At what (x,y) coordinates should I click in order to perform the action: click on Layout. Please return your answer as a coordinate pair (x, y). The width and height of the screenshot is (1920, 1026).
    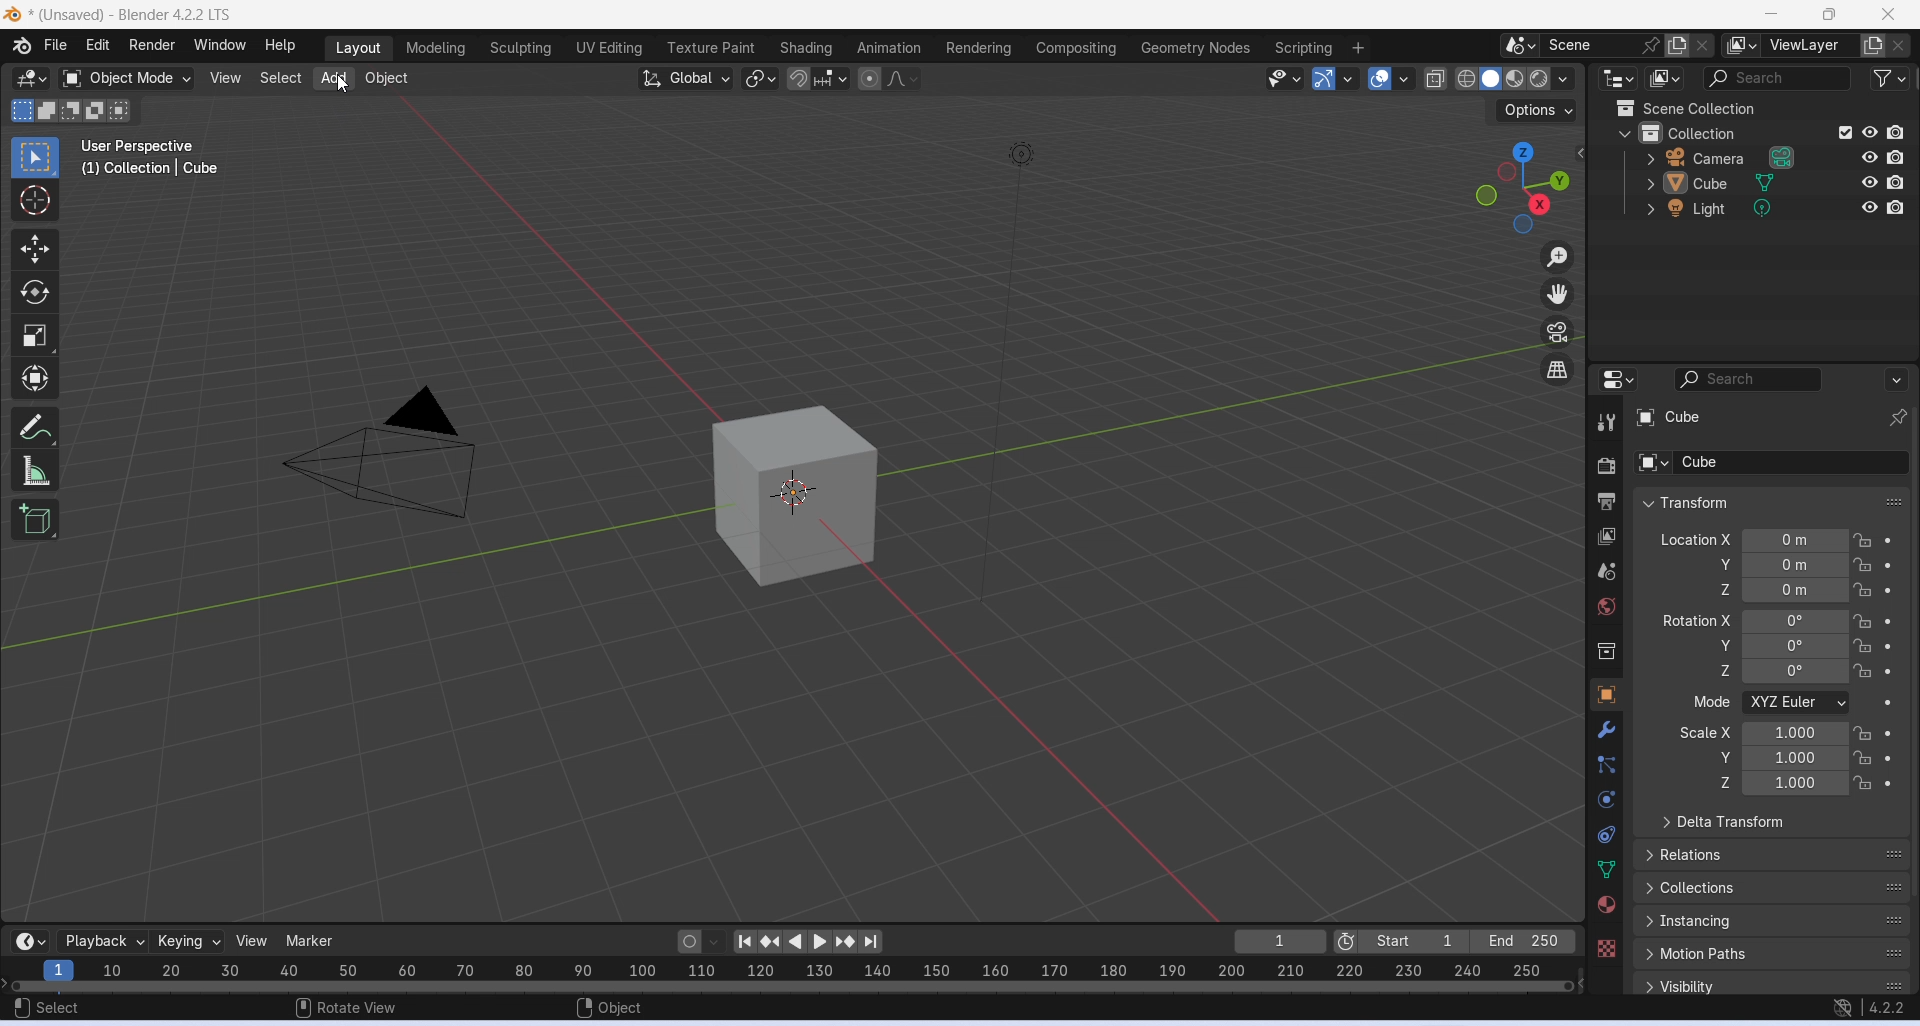
    Looking at the image, I should click on (358, 49).